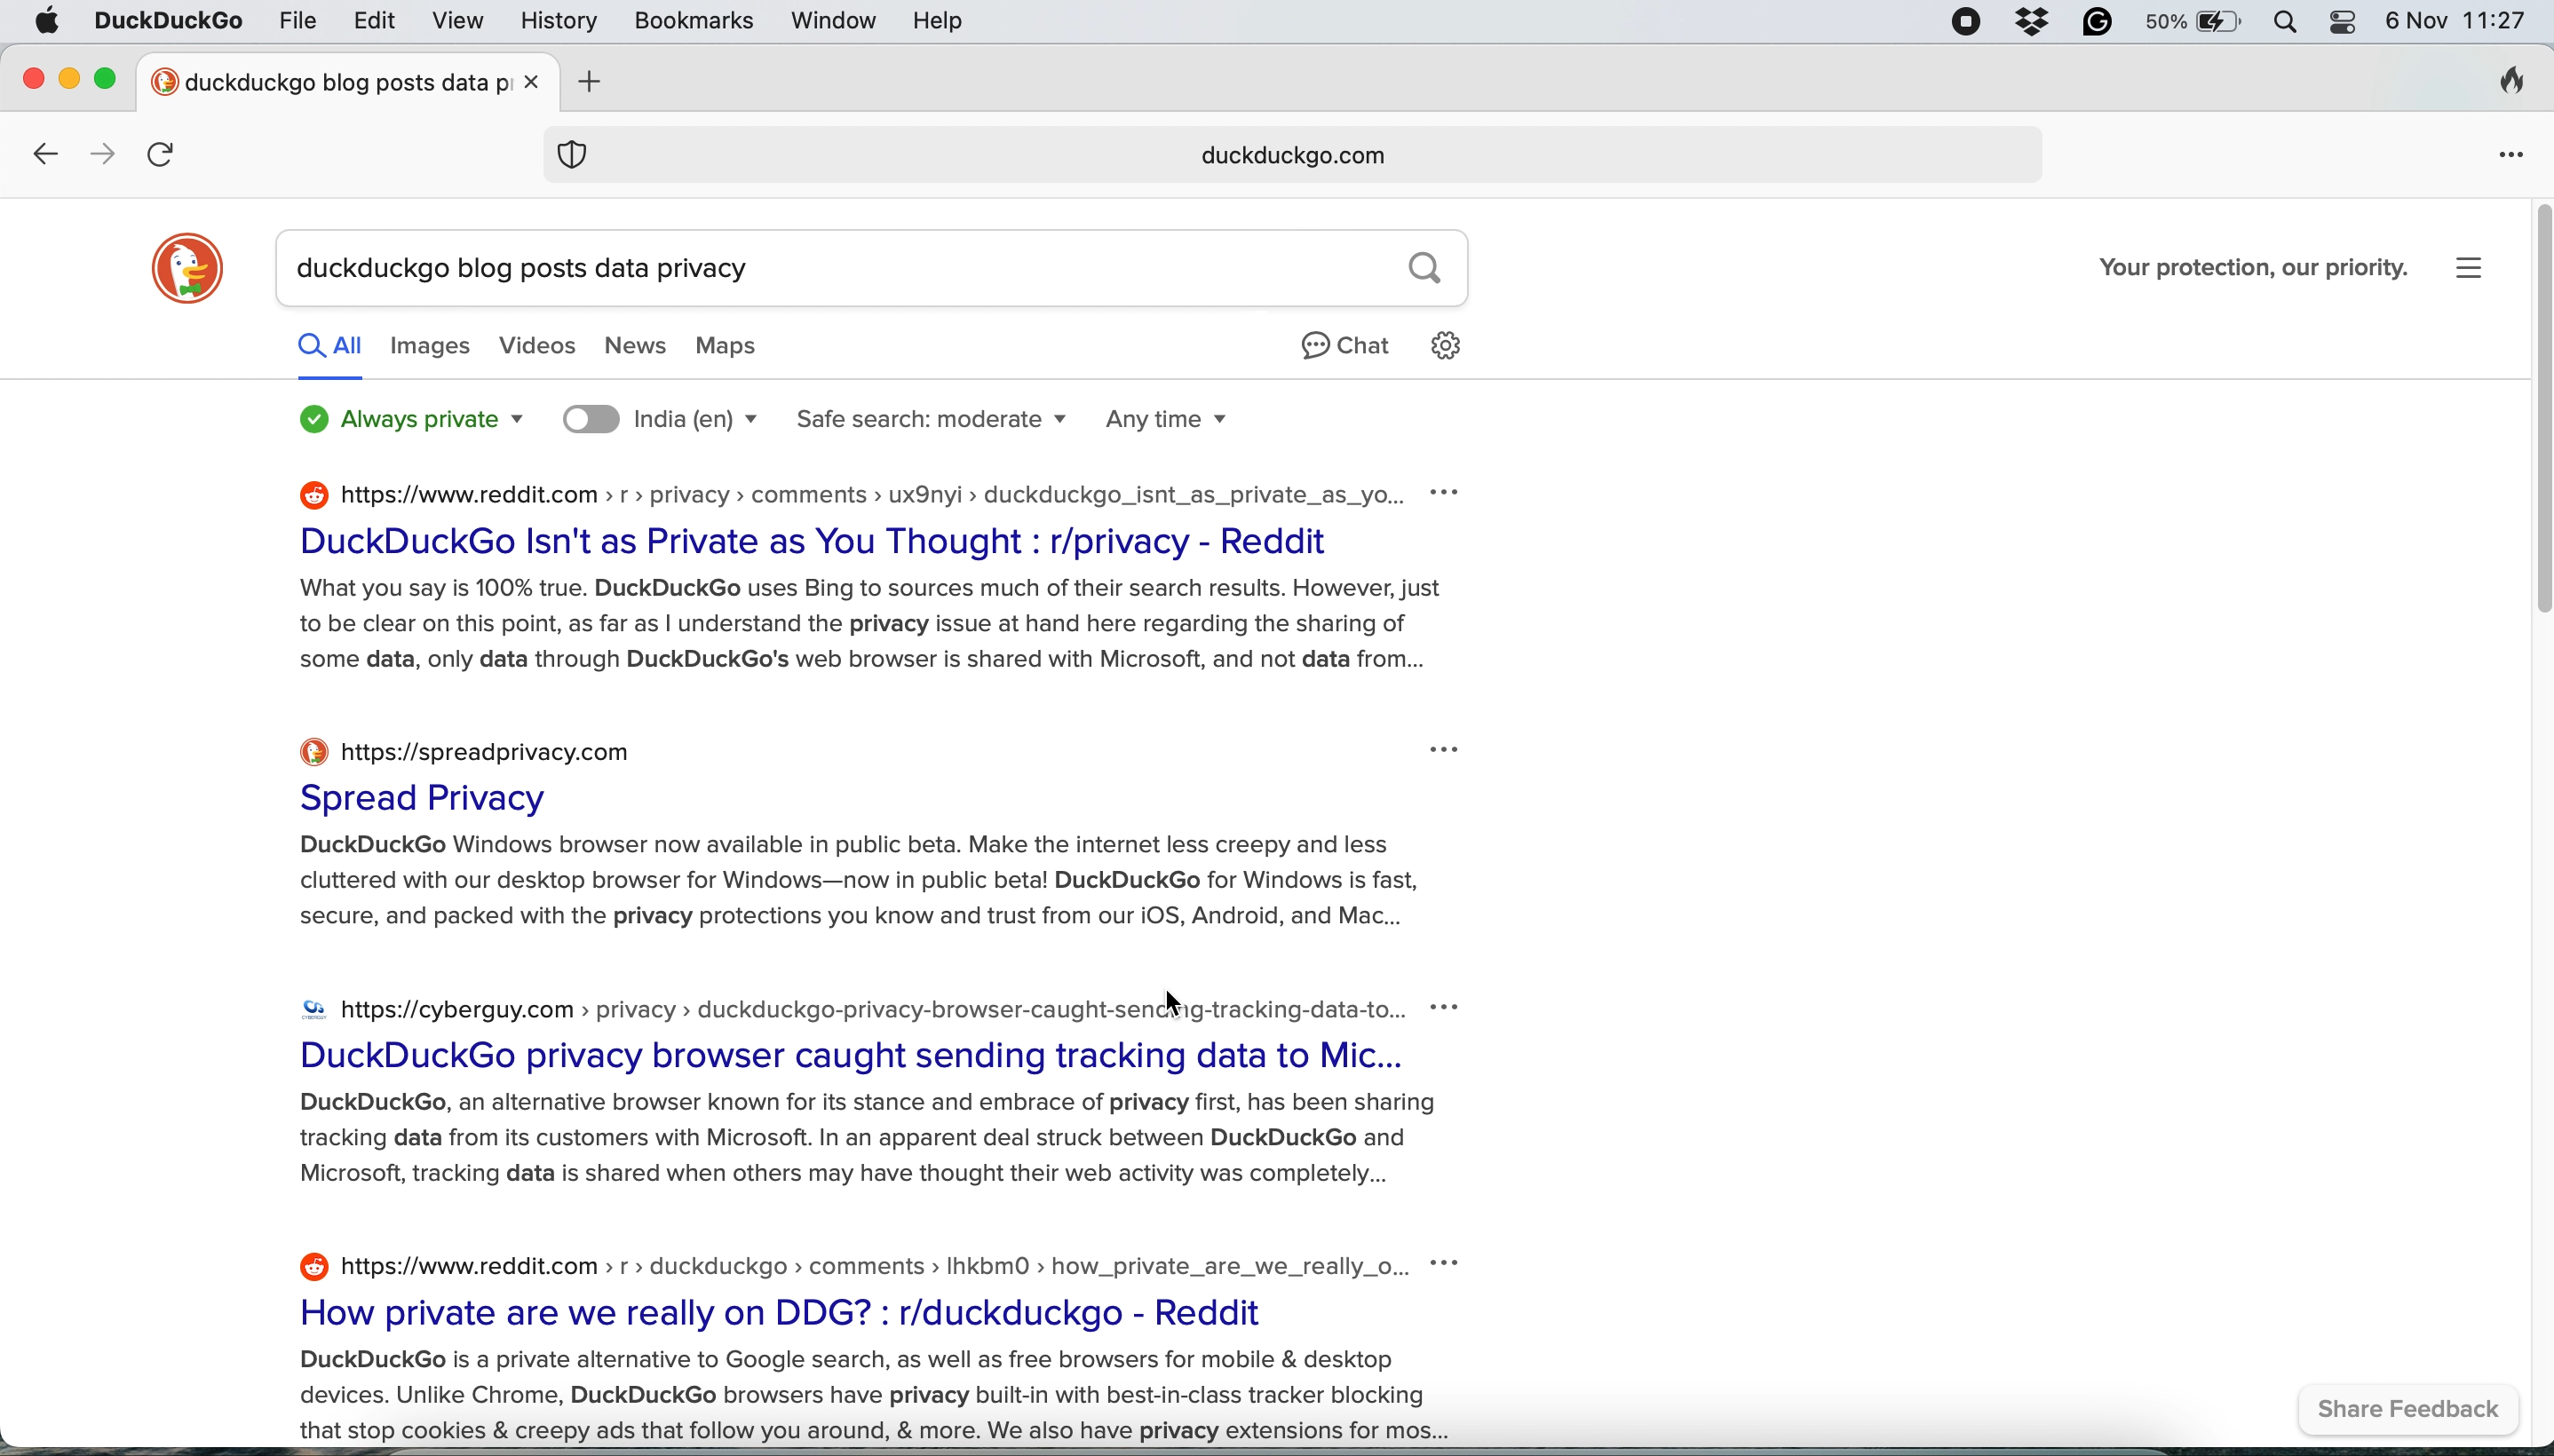  What do you see at coordinates (554, 21) in the screenshot?
I see `history` at bounding box center [554, 21].